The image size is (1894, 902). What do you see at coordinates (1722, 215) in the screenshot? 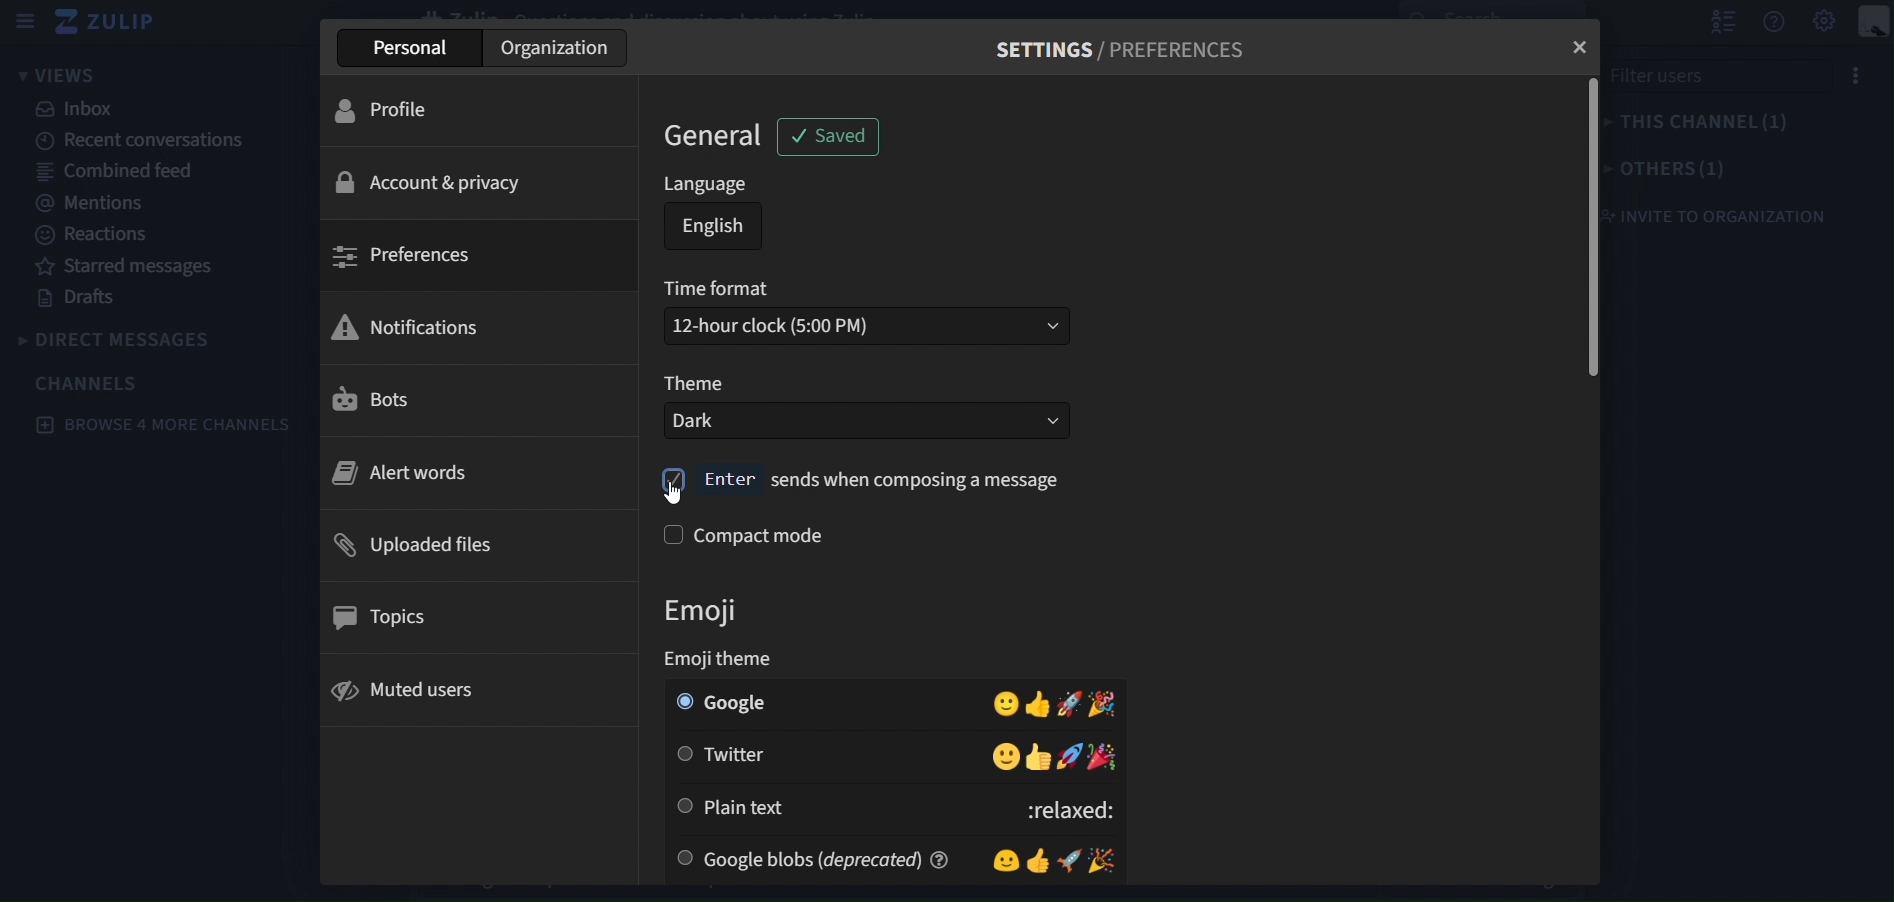
I see `invite to organization` at bounding box center [1722, 215].